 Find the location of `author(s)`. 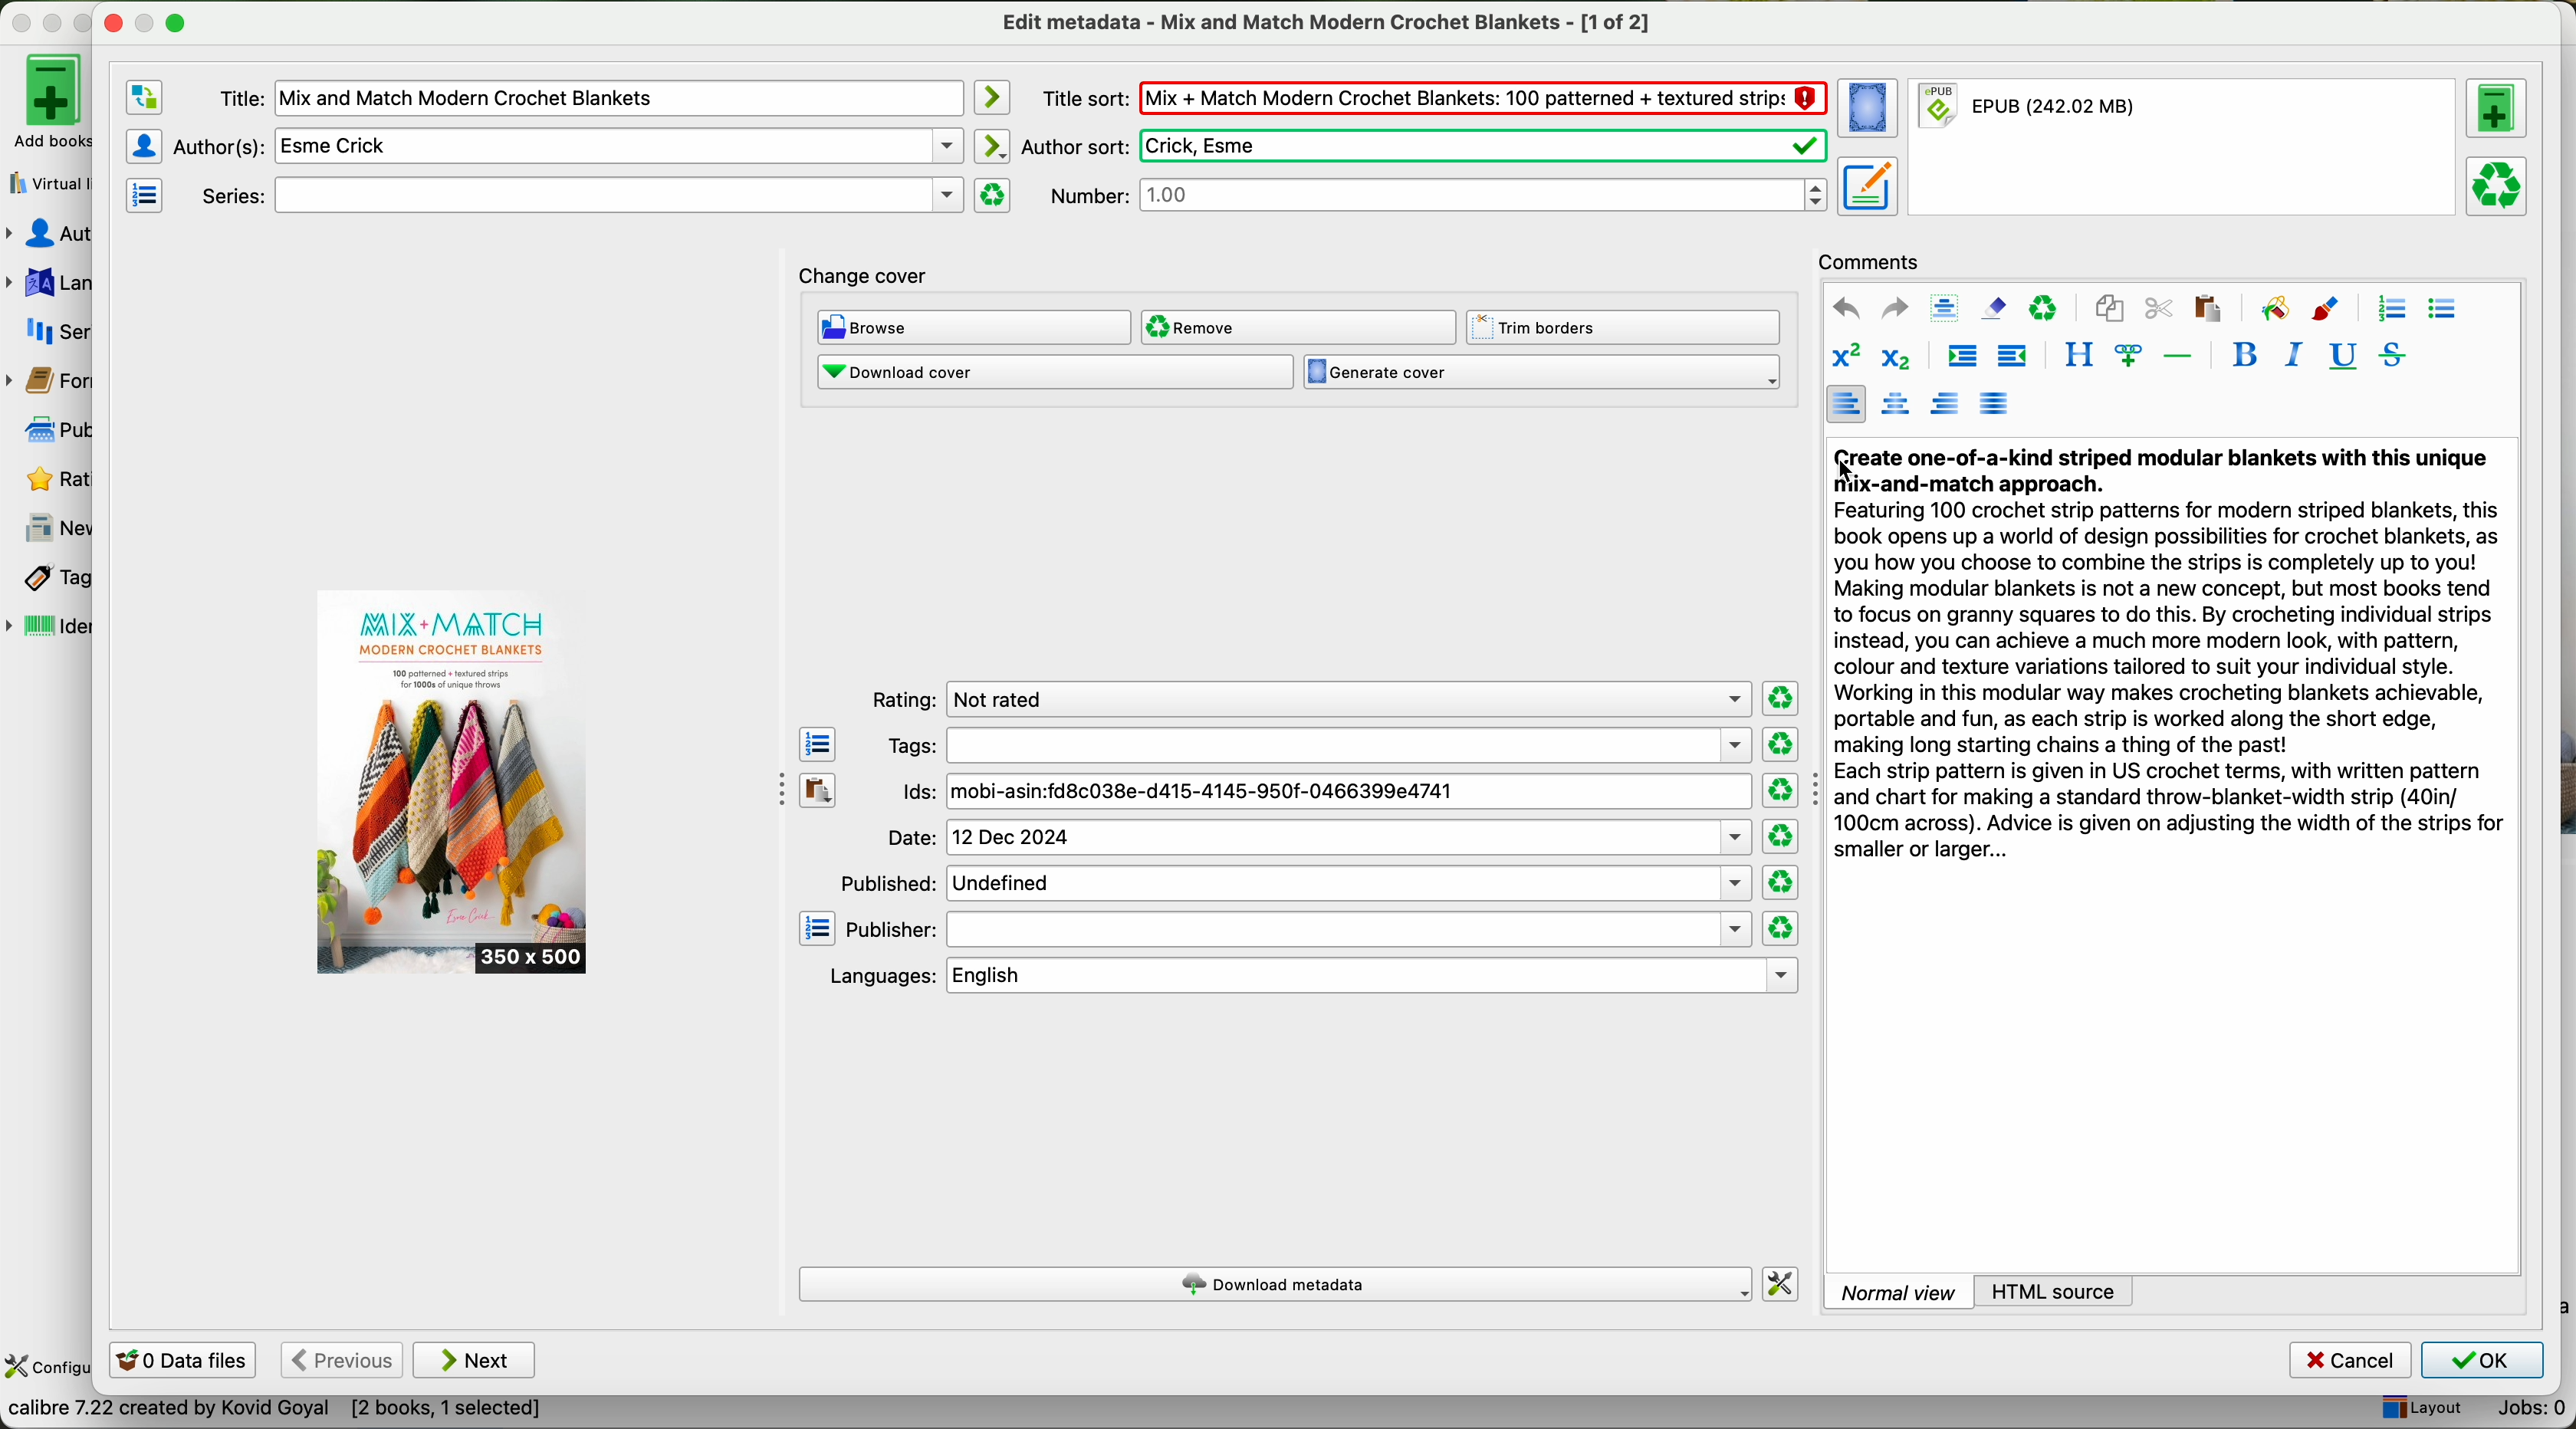

author(s) is located at coordinates (568, 145).